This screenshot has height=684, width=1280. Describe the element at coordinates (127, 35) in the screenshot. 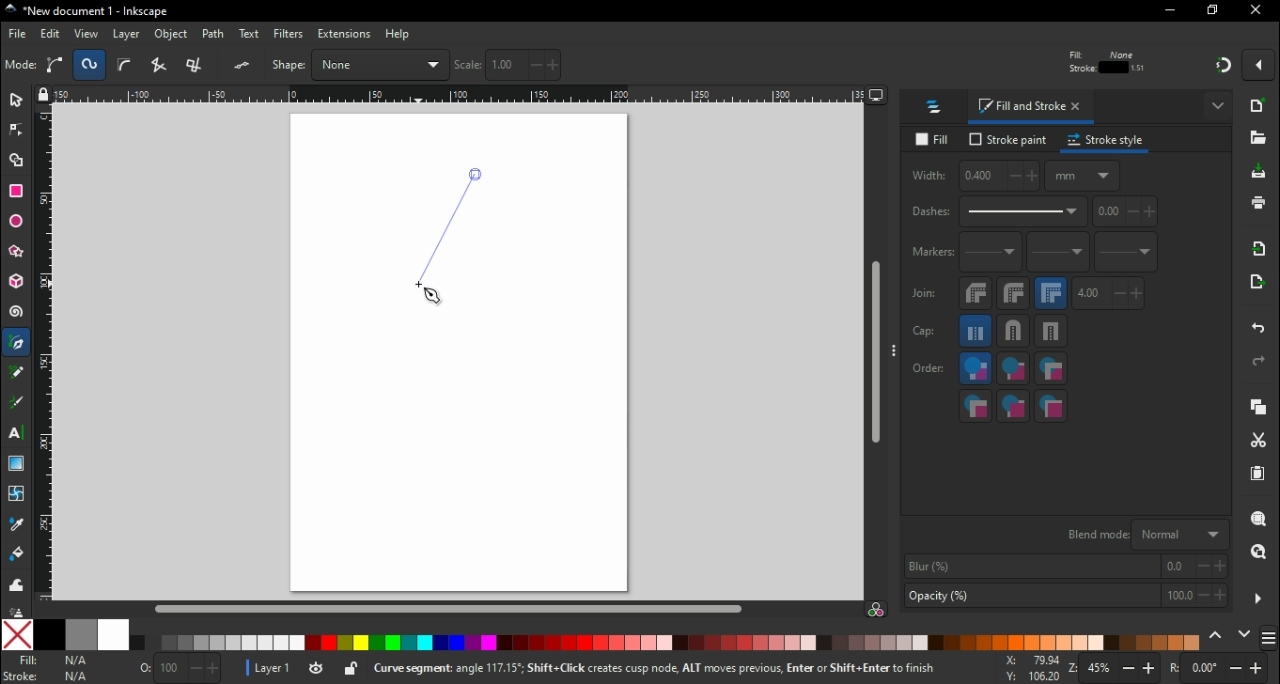

I see `layer` at that location.